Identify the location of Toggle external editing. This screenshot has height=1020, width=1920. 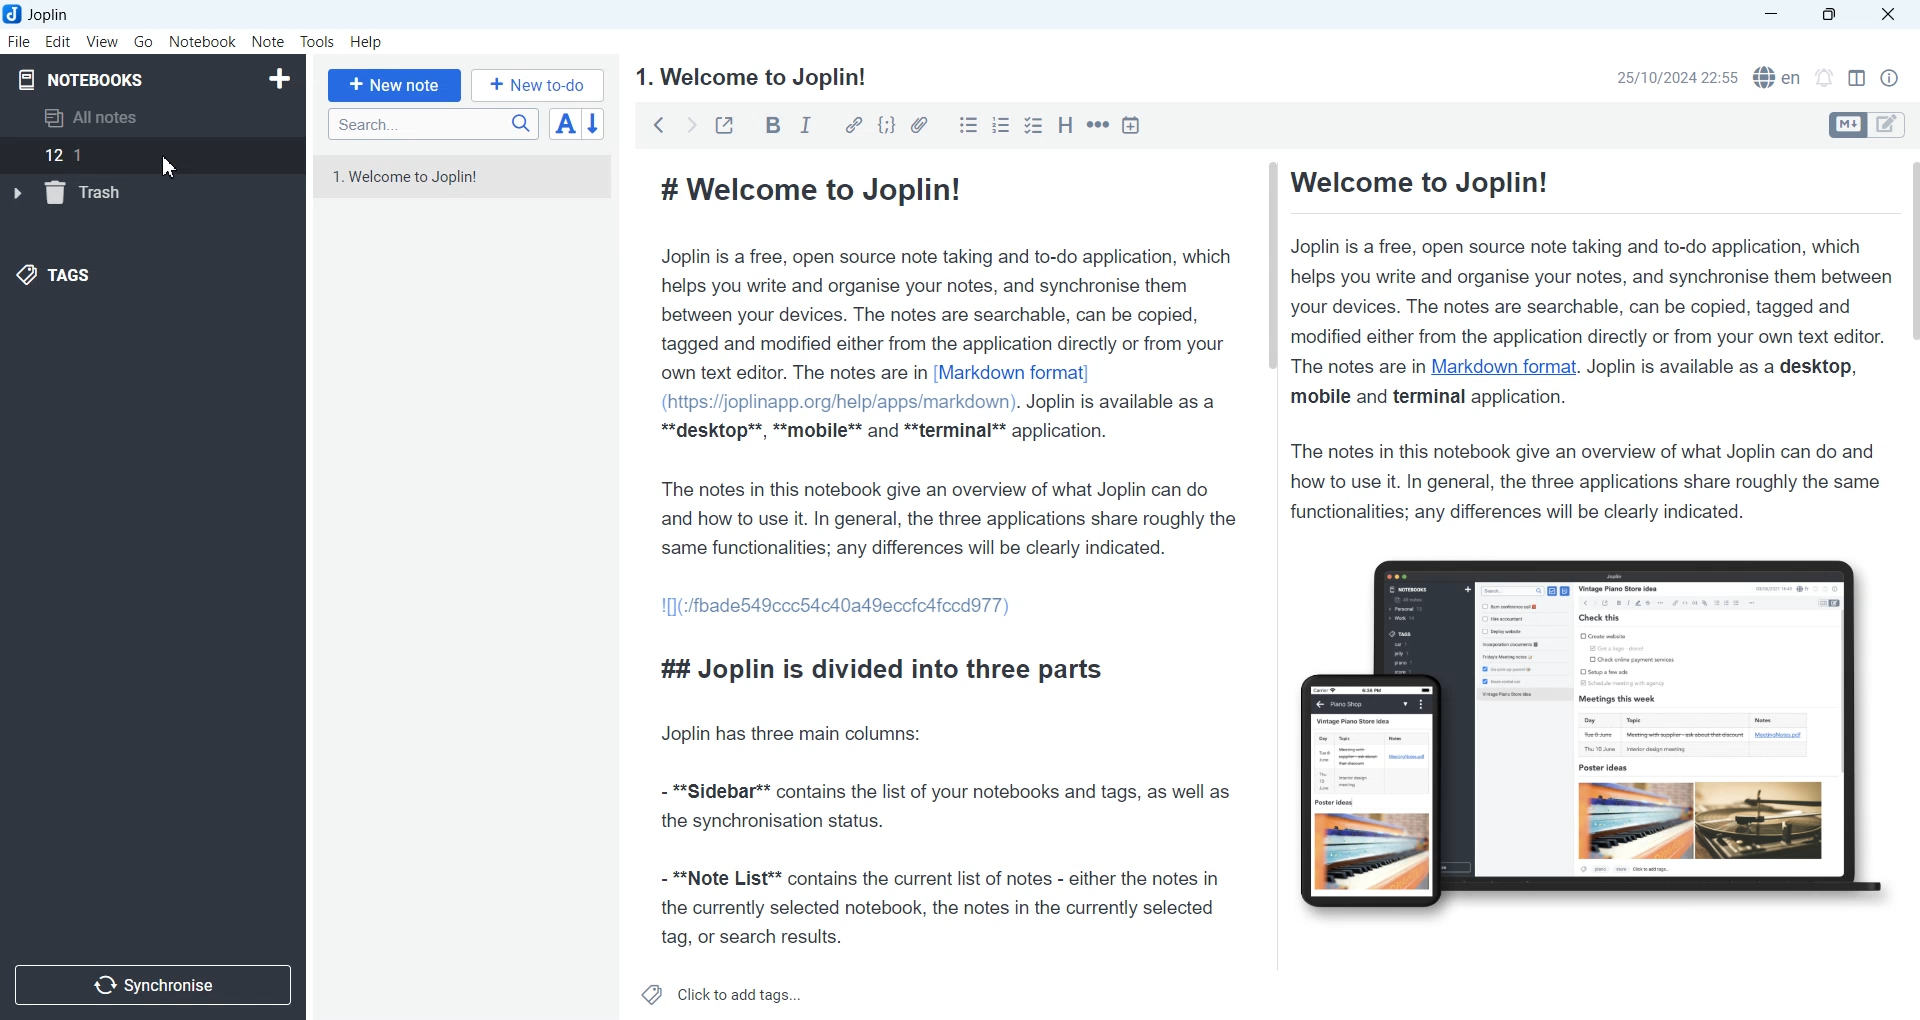
(721, 126).